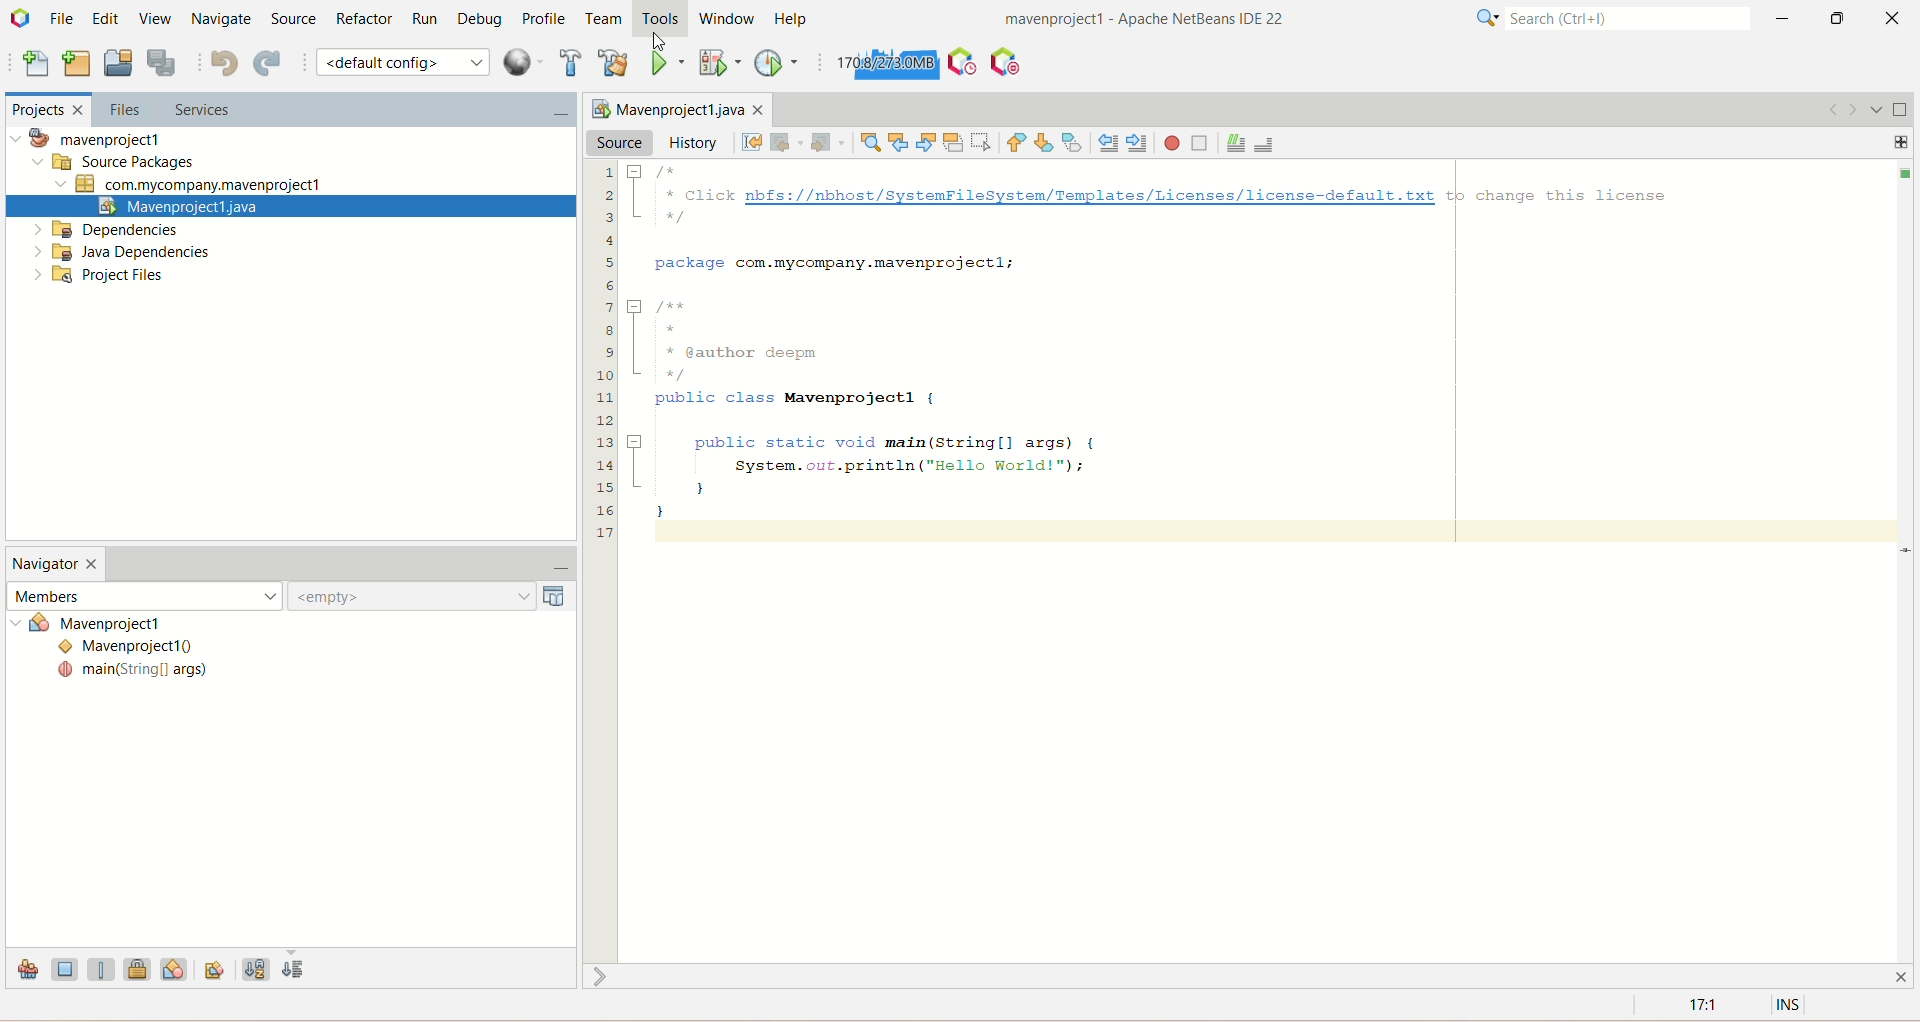  I want to click on history, so click(694, 142).